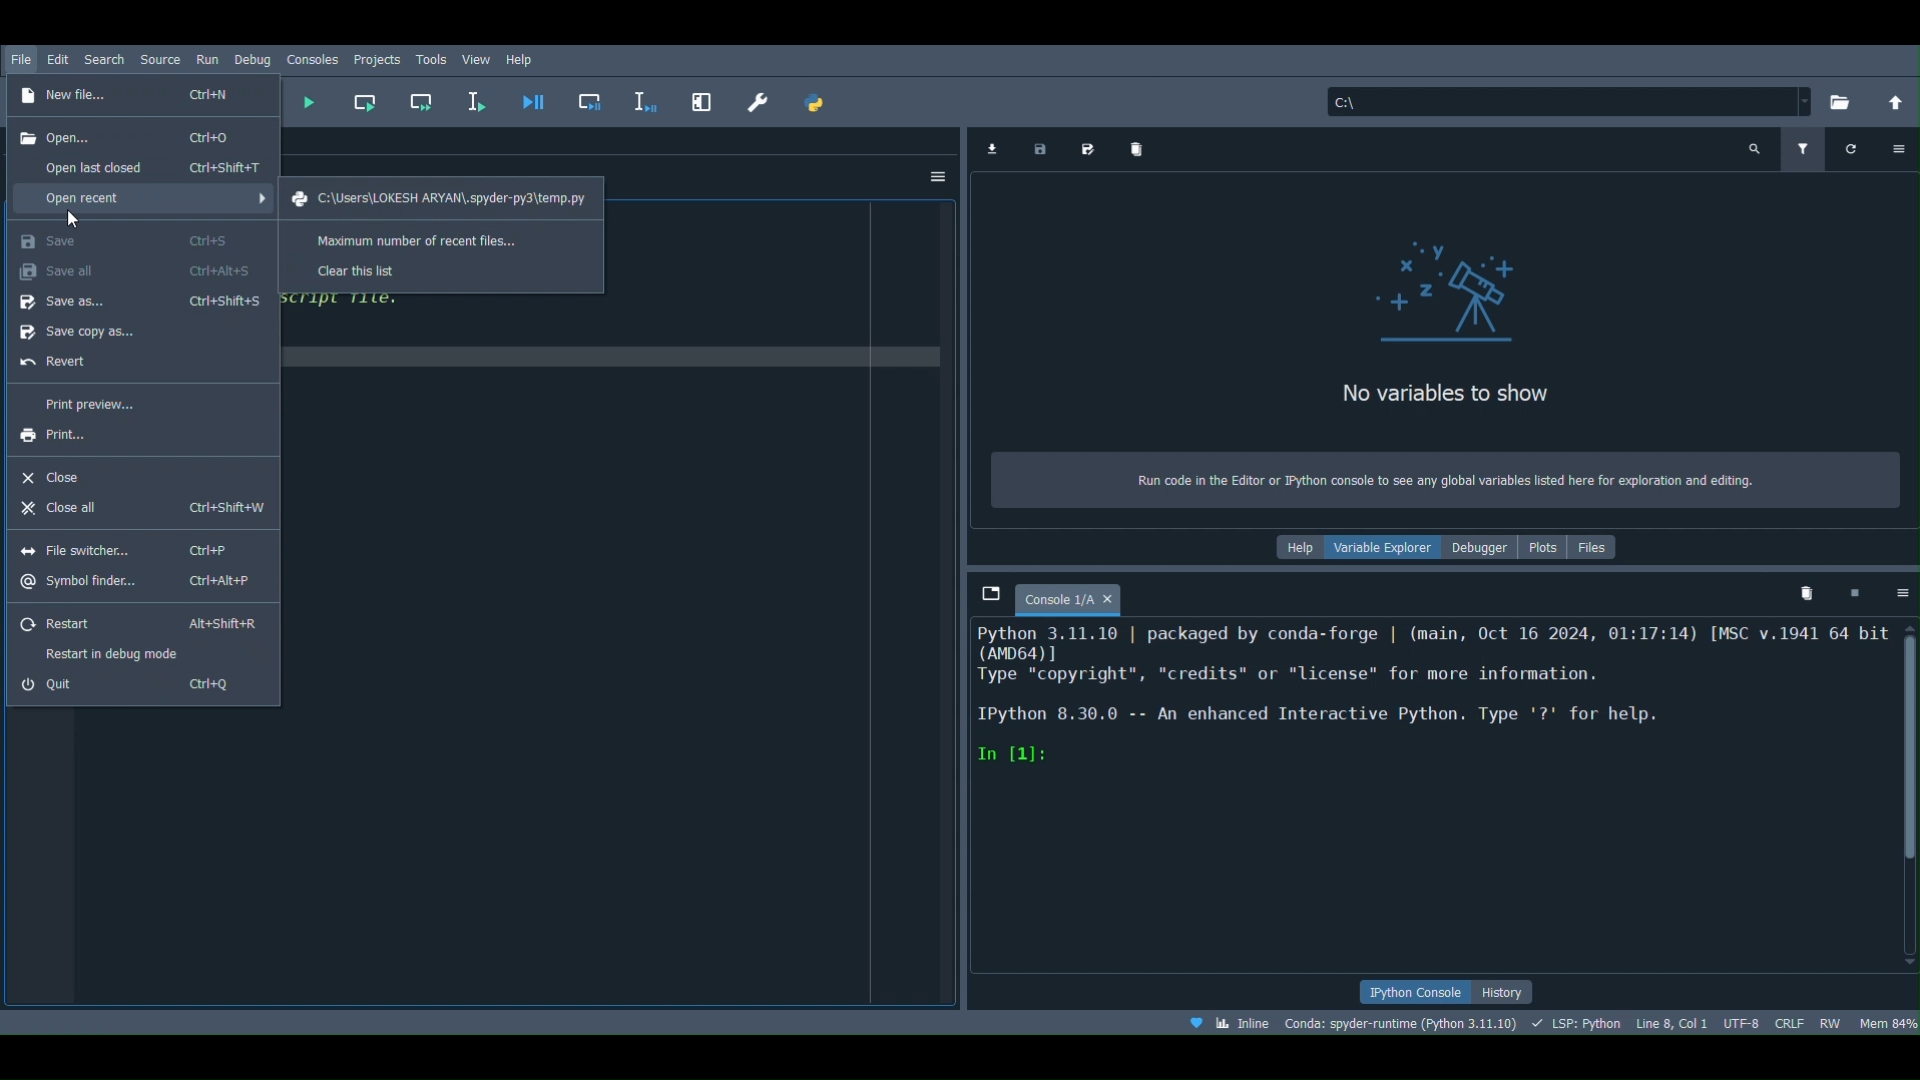 The width and height of the screenshot is (1920, 1080). I want to click on Plots, so click(1537, 548).